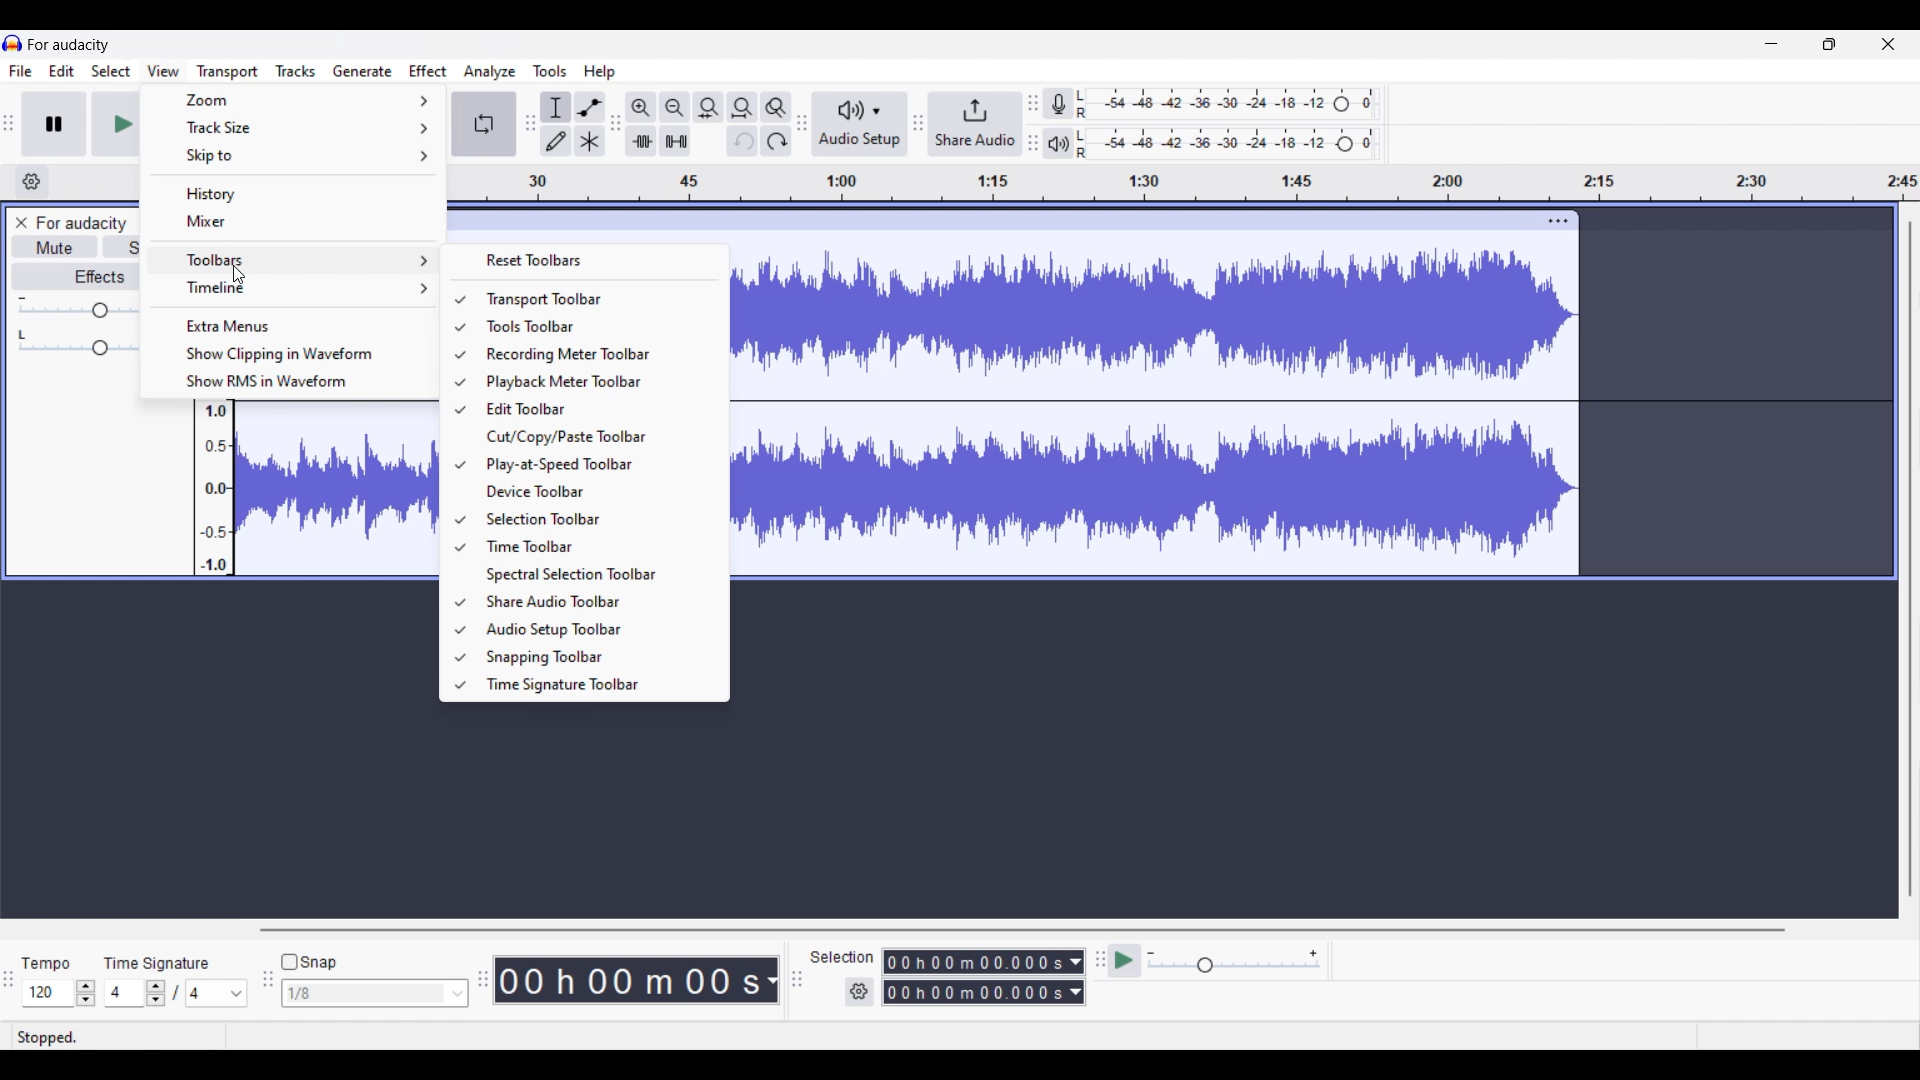 The image size is (1920, 1080). Describe the element at coordinates (460, 493) in the screenshot. I see `Check indicates toolbar is included` at that location.